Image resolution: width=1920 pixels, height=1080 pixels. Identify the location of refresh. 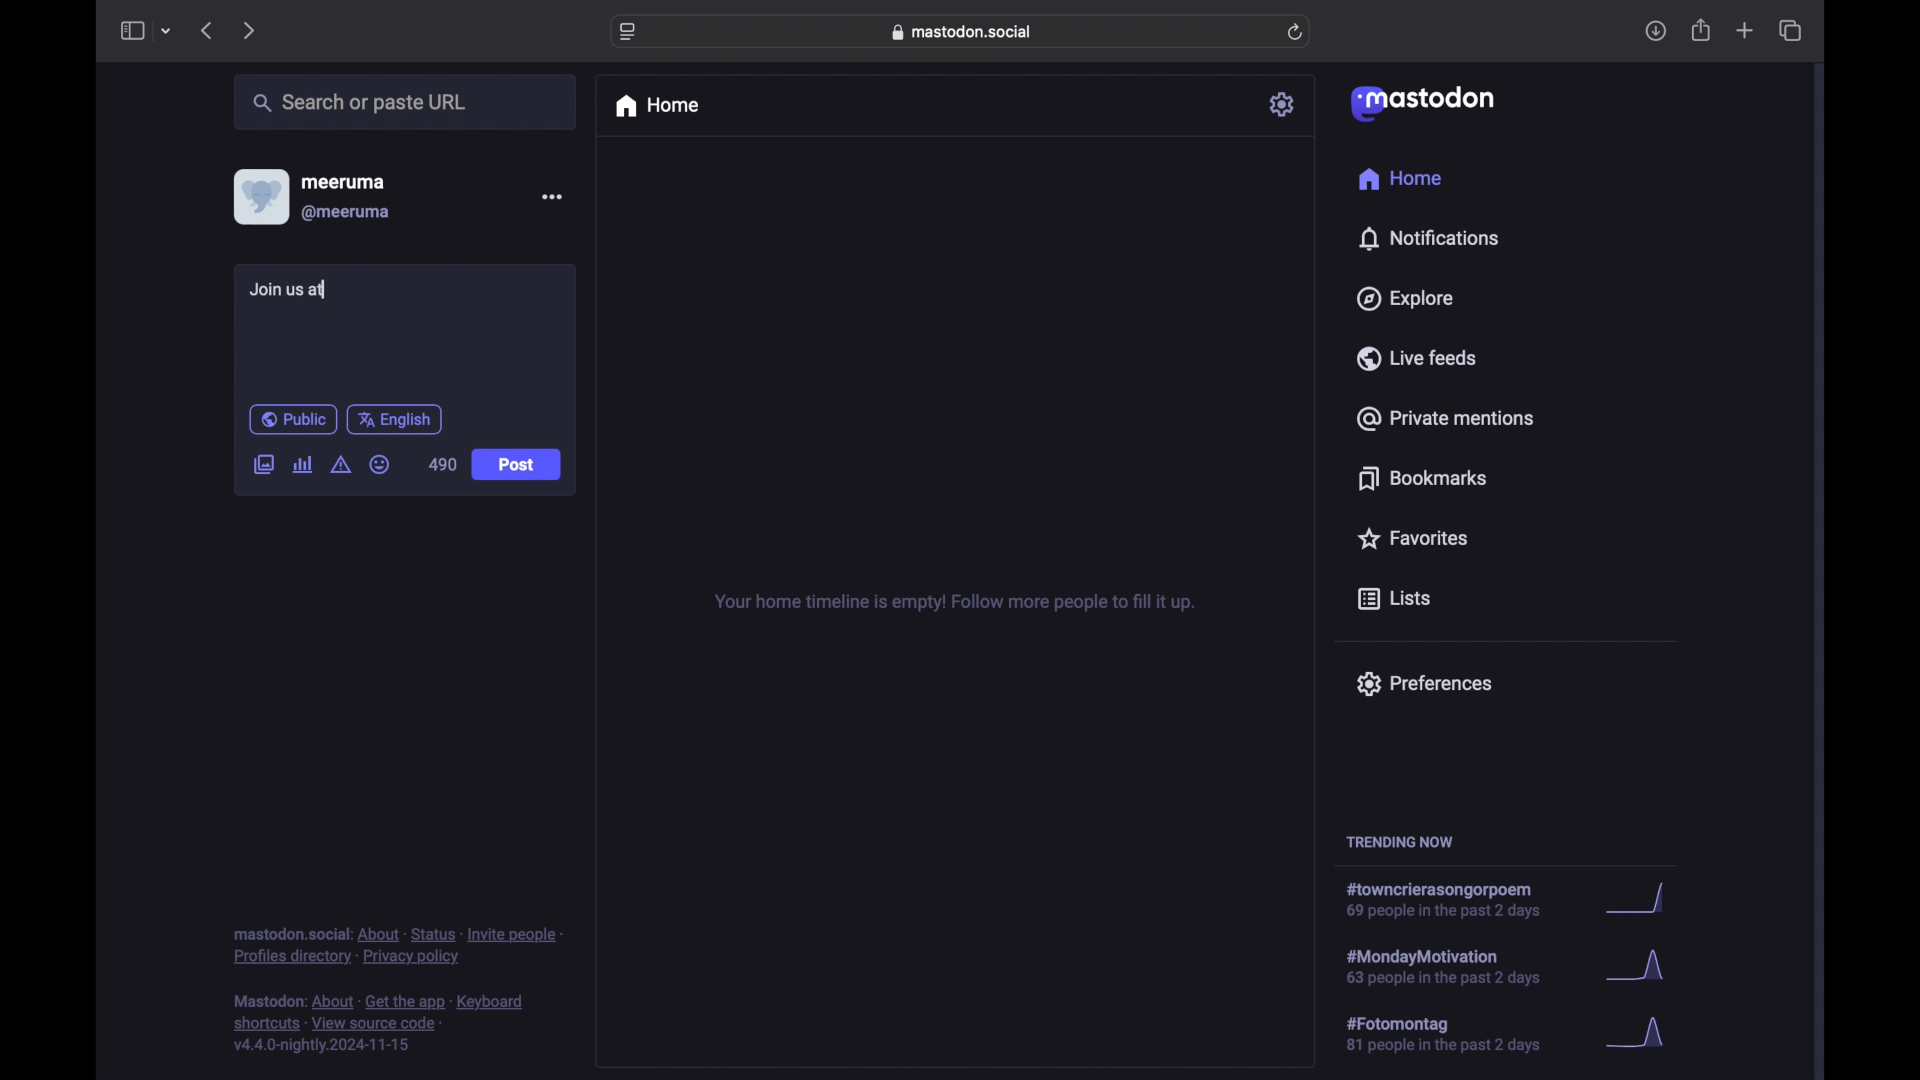
(1297, 33).